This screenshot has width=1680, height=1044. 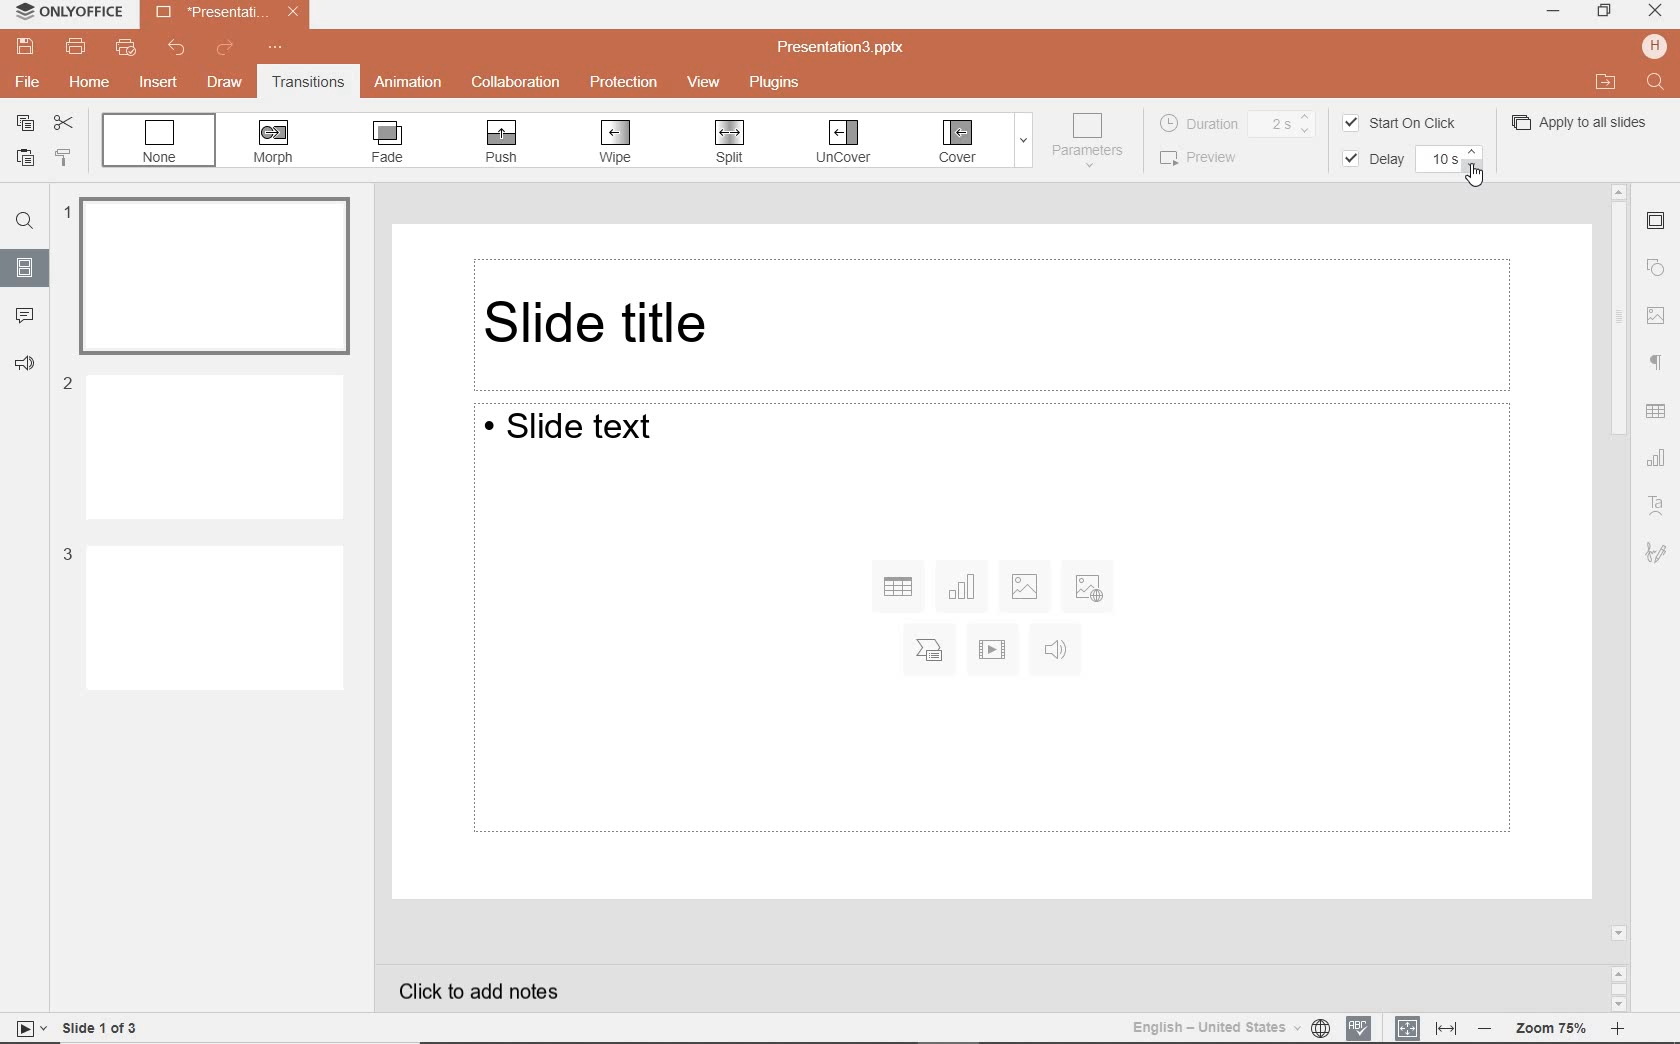 What do you see at coordinates (1554, 10) in the screenshot?
I see `MINIMIZE` at bounding box center [1554, 10].